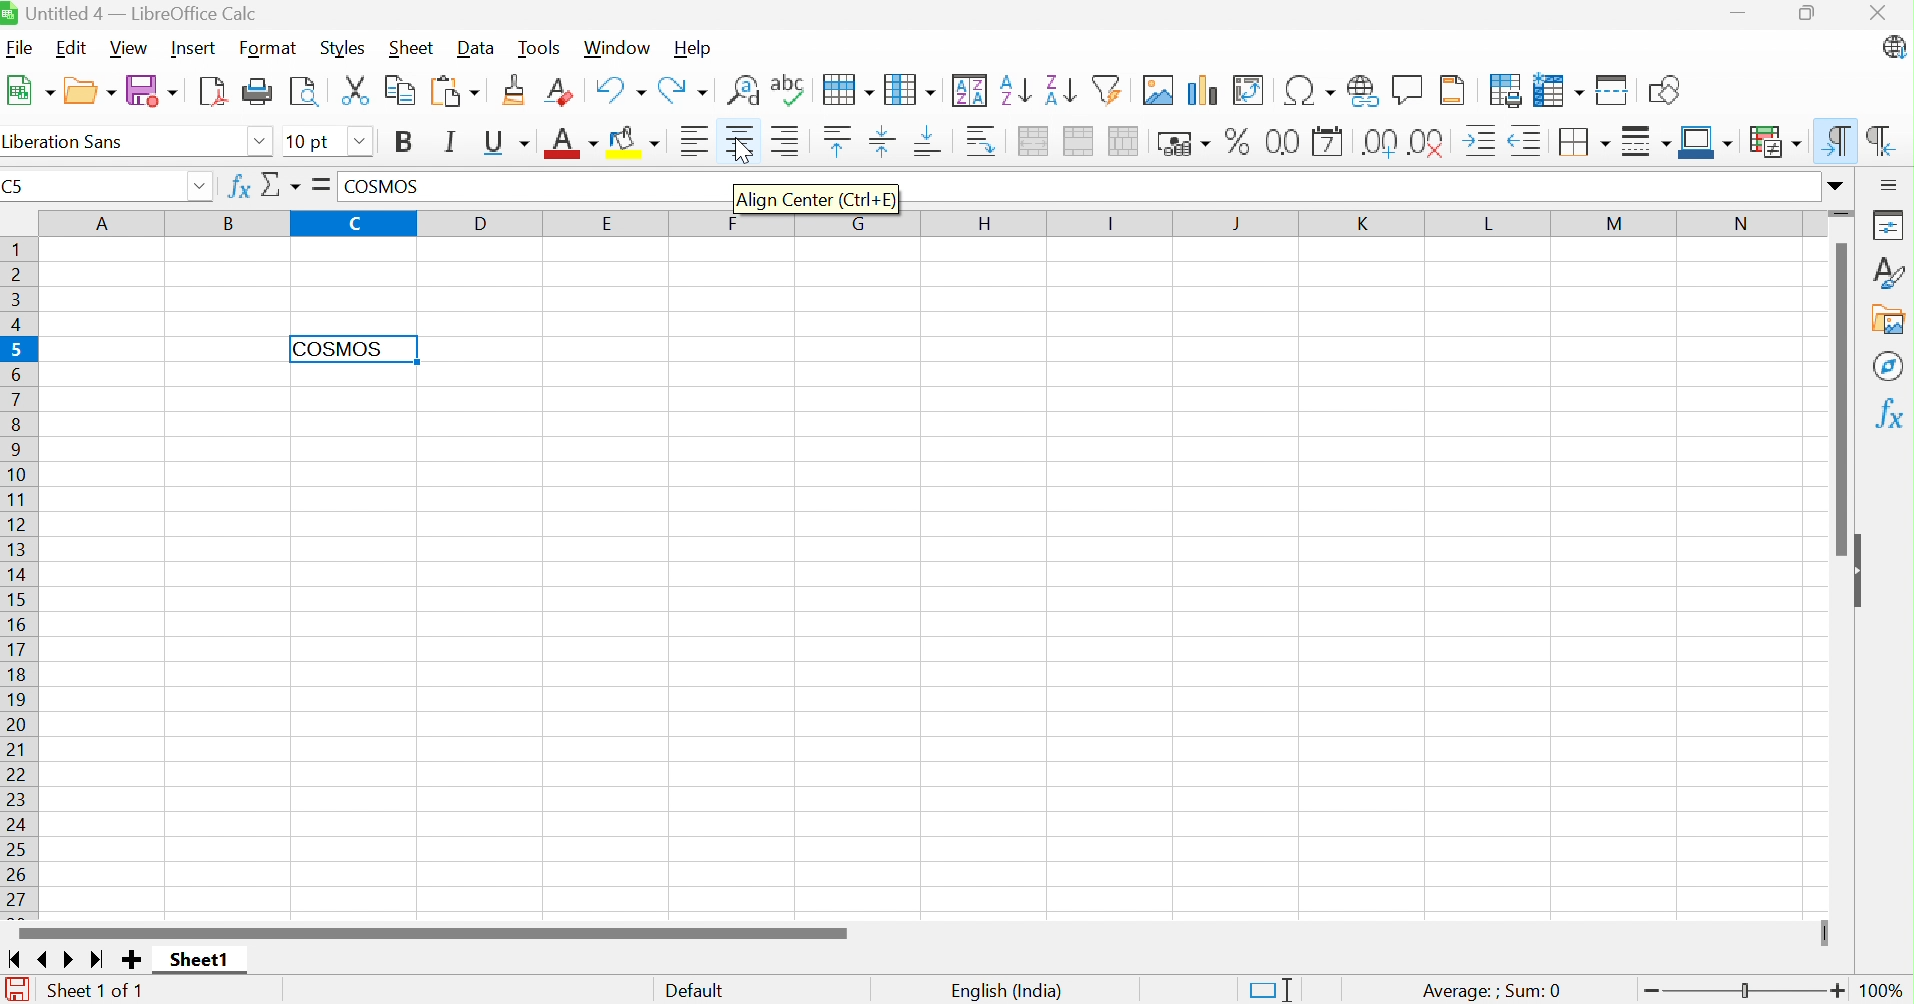  What do you see at coordinates (132, 959) in the screenshot?
I see `Add New Sheet` at bounding box center [132, 959].